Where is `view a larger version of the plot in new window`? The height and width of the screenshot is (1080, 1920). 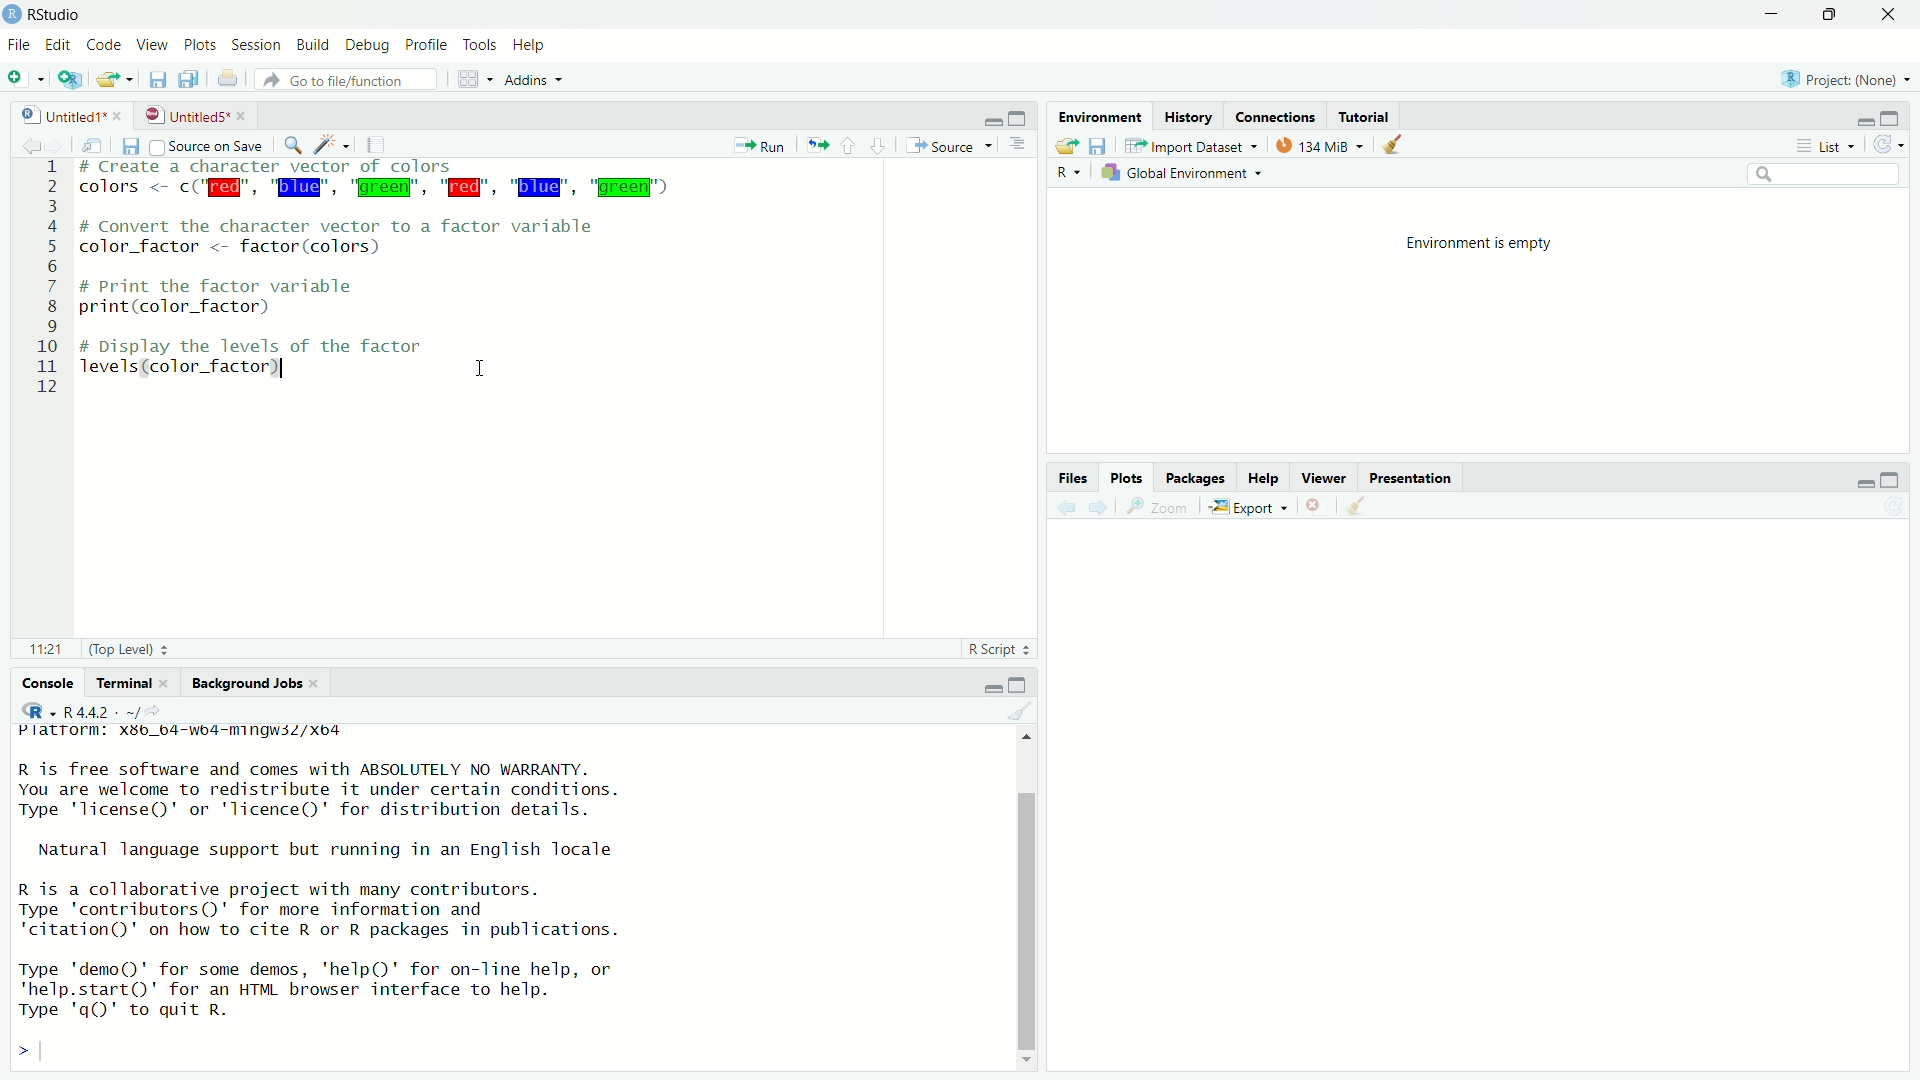 view a larger version of the plot in new window is located at coordinates (1157, 508).